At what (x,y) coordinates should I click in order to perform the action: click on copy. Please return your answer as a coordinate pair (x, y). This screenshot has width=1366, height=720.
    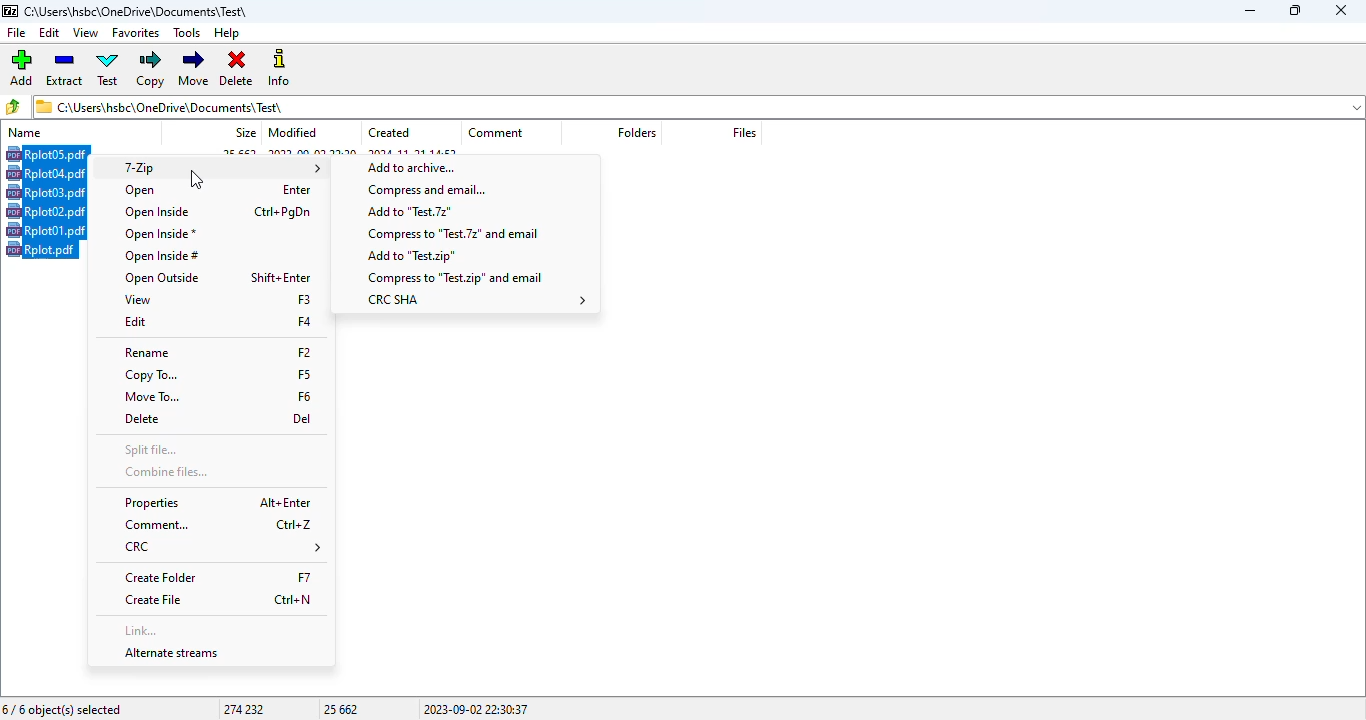
    Looking at the image, I should click on (151, 69).